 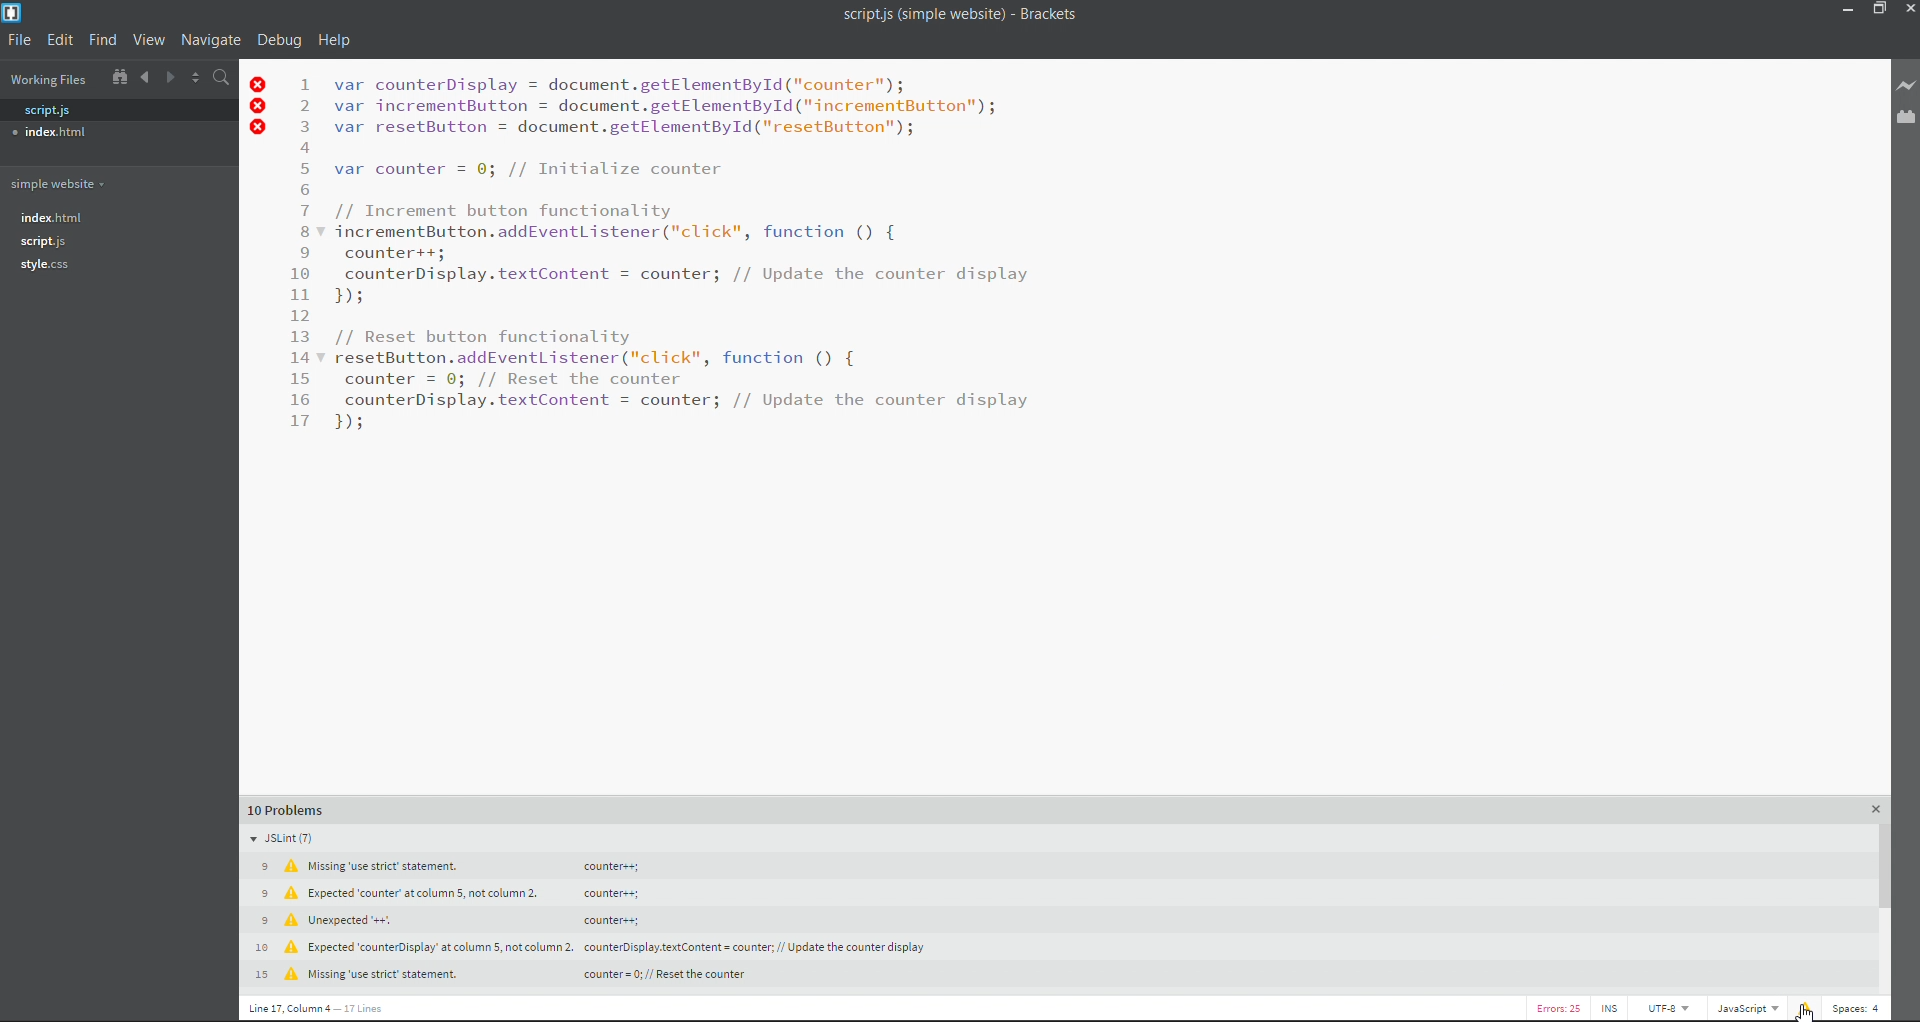 I want to click on maximize, so click(x=1876, y=12).